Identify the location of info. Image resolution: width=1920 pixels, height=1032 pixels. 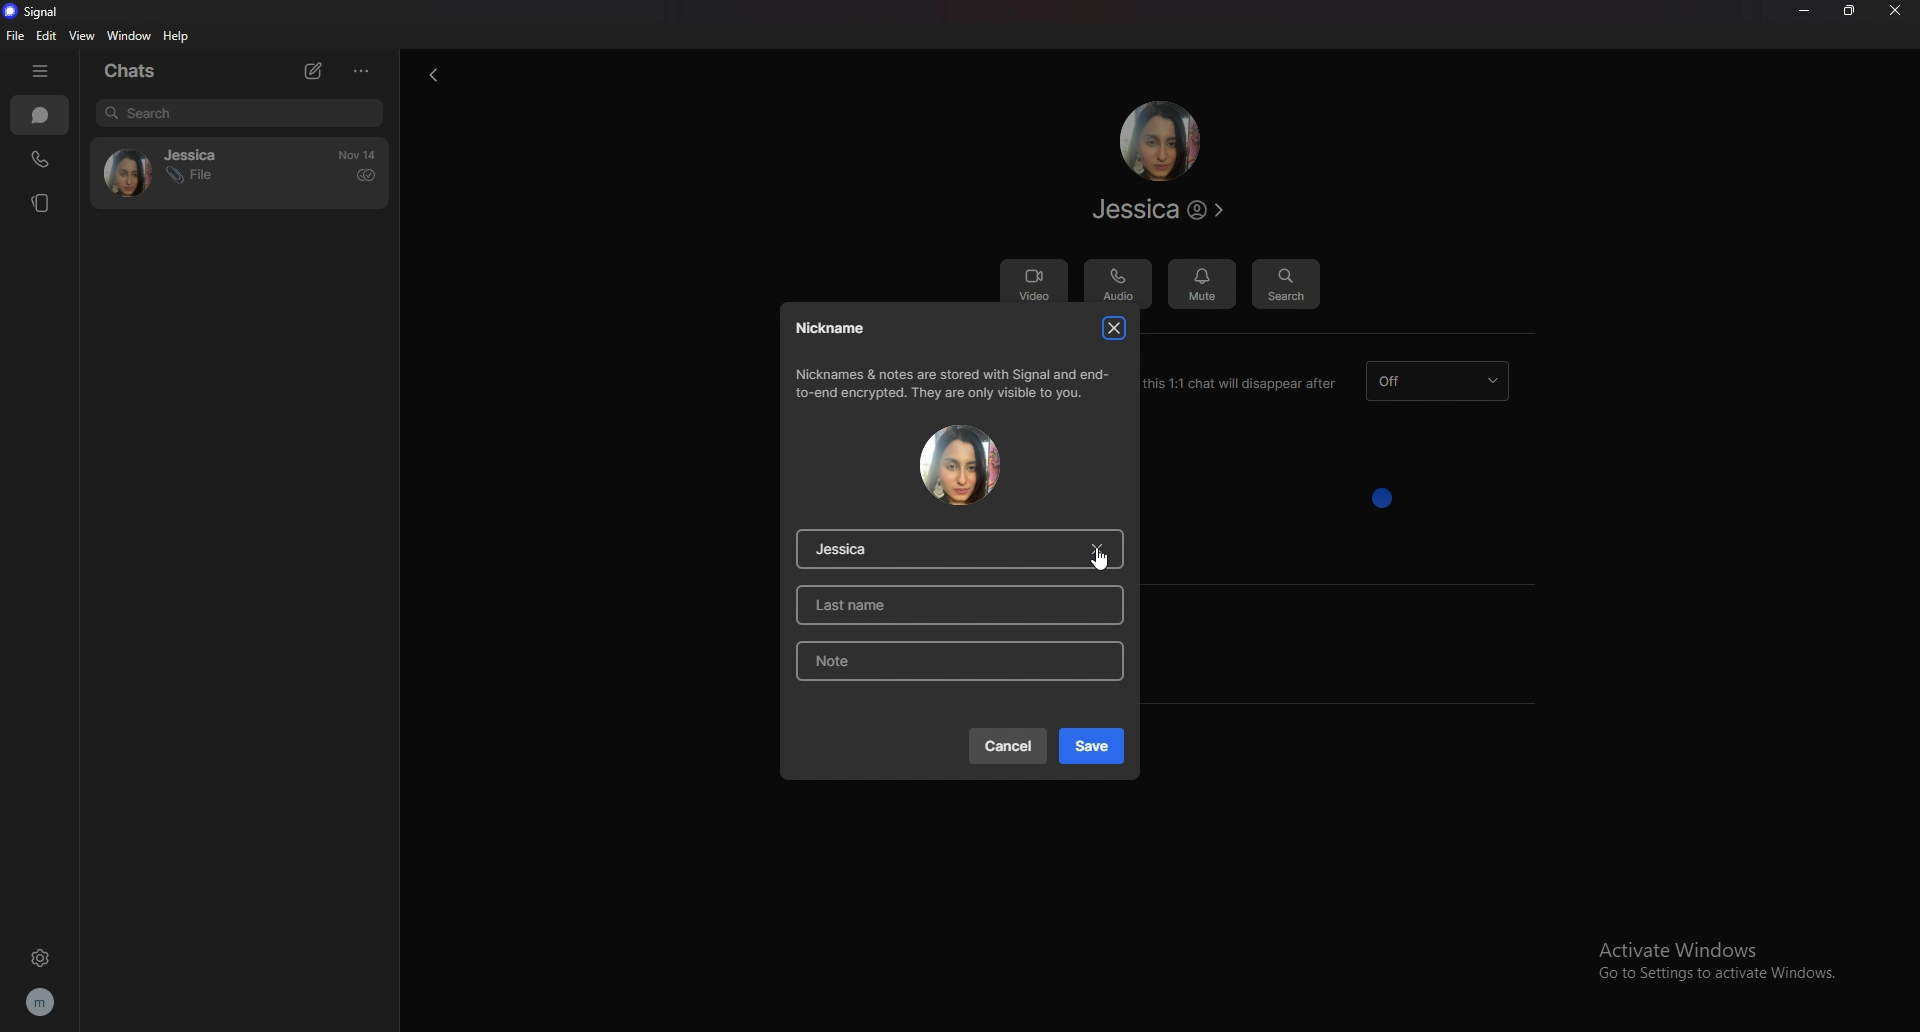
(955, 383).